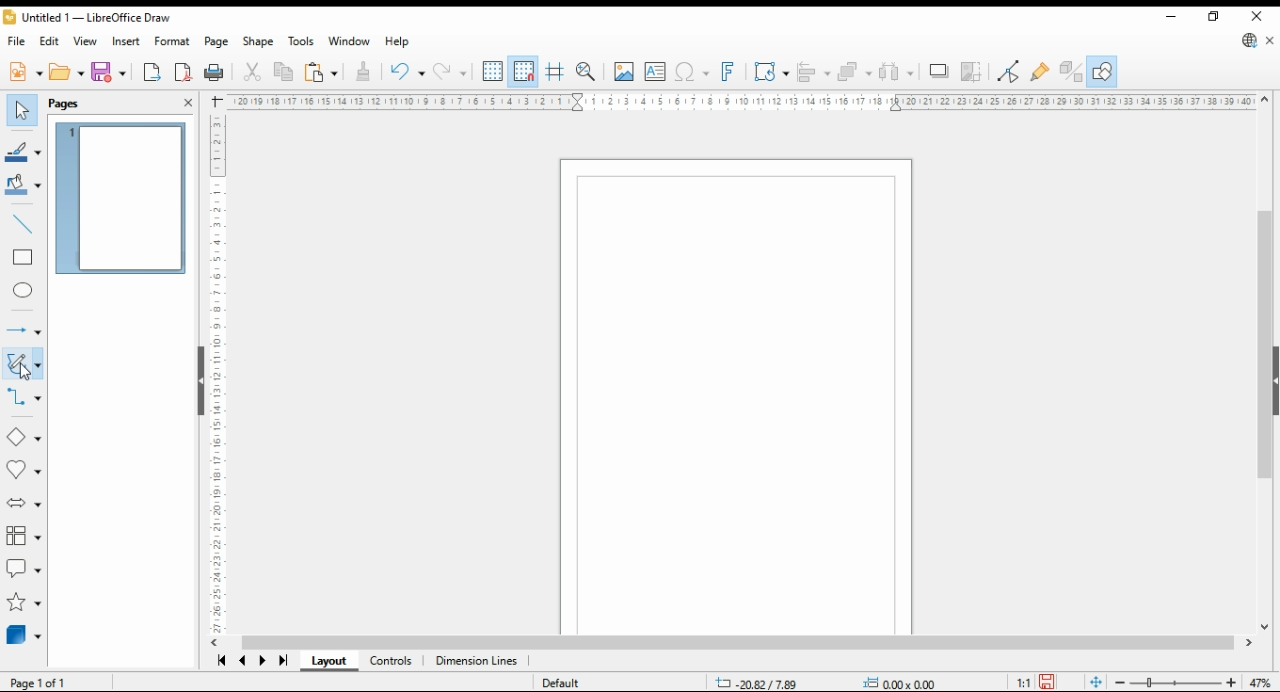  I want to click on scroll bar, so click(741, 643).